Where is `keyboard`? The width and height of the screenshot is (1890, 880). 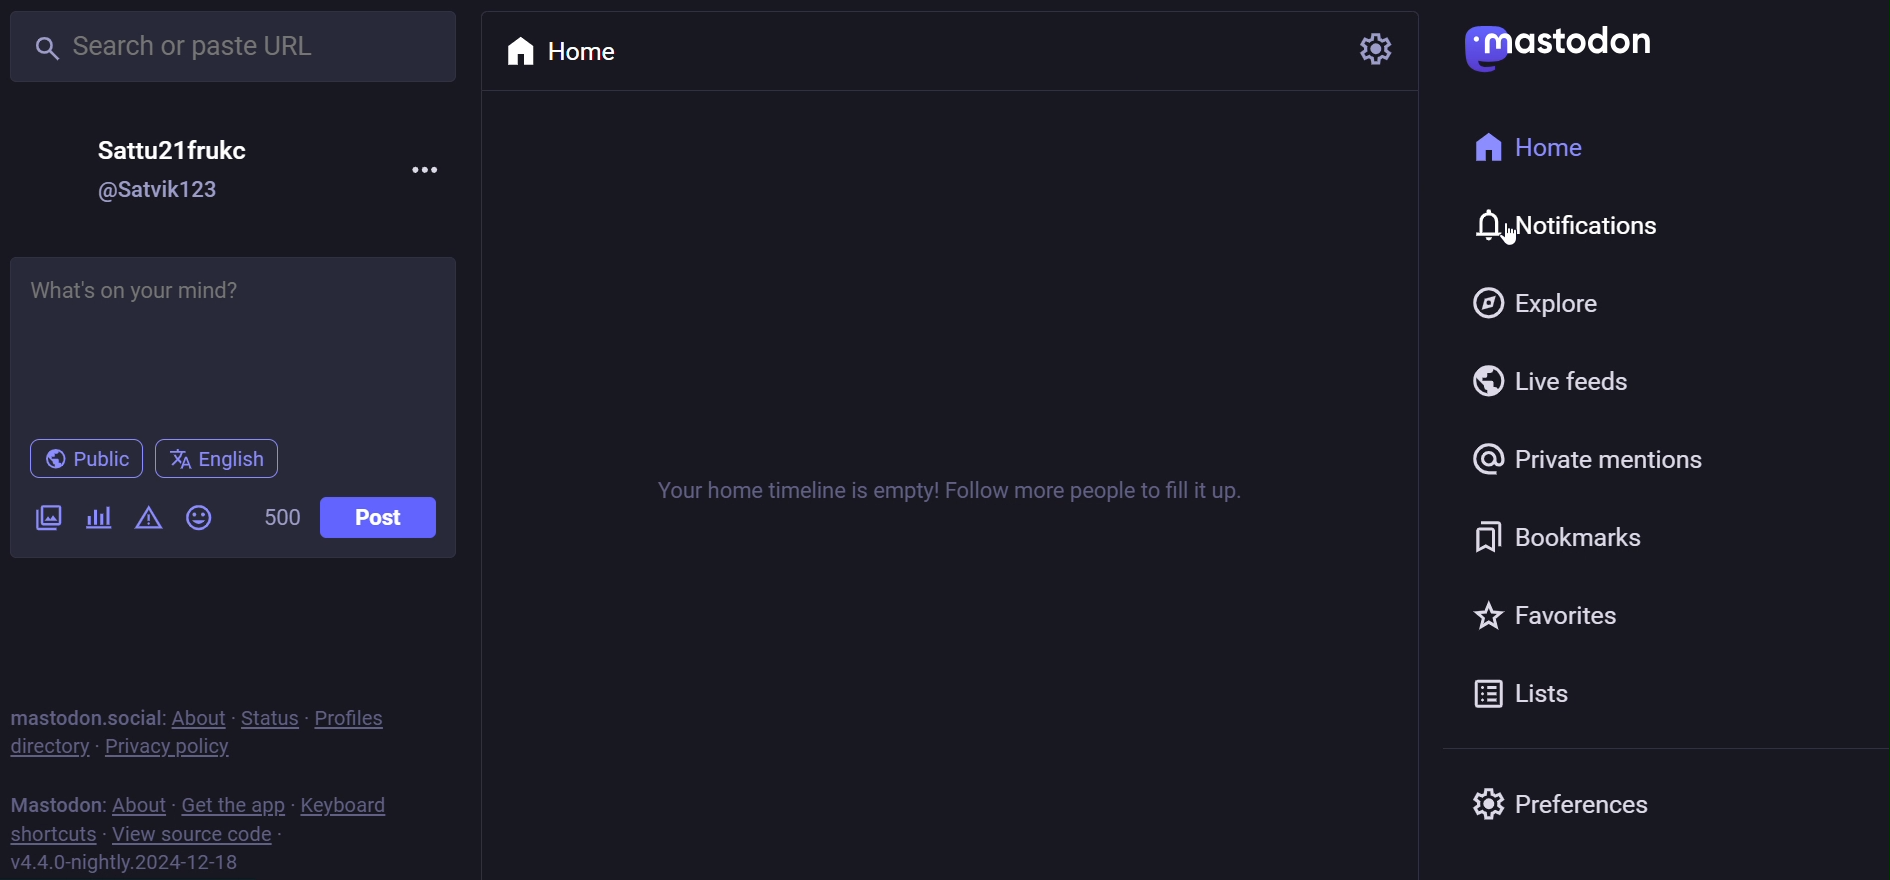
keyboard is located at coordinates (348, 805).